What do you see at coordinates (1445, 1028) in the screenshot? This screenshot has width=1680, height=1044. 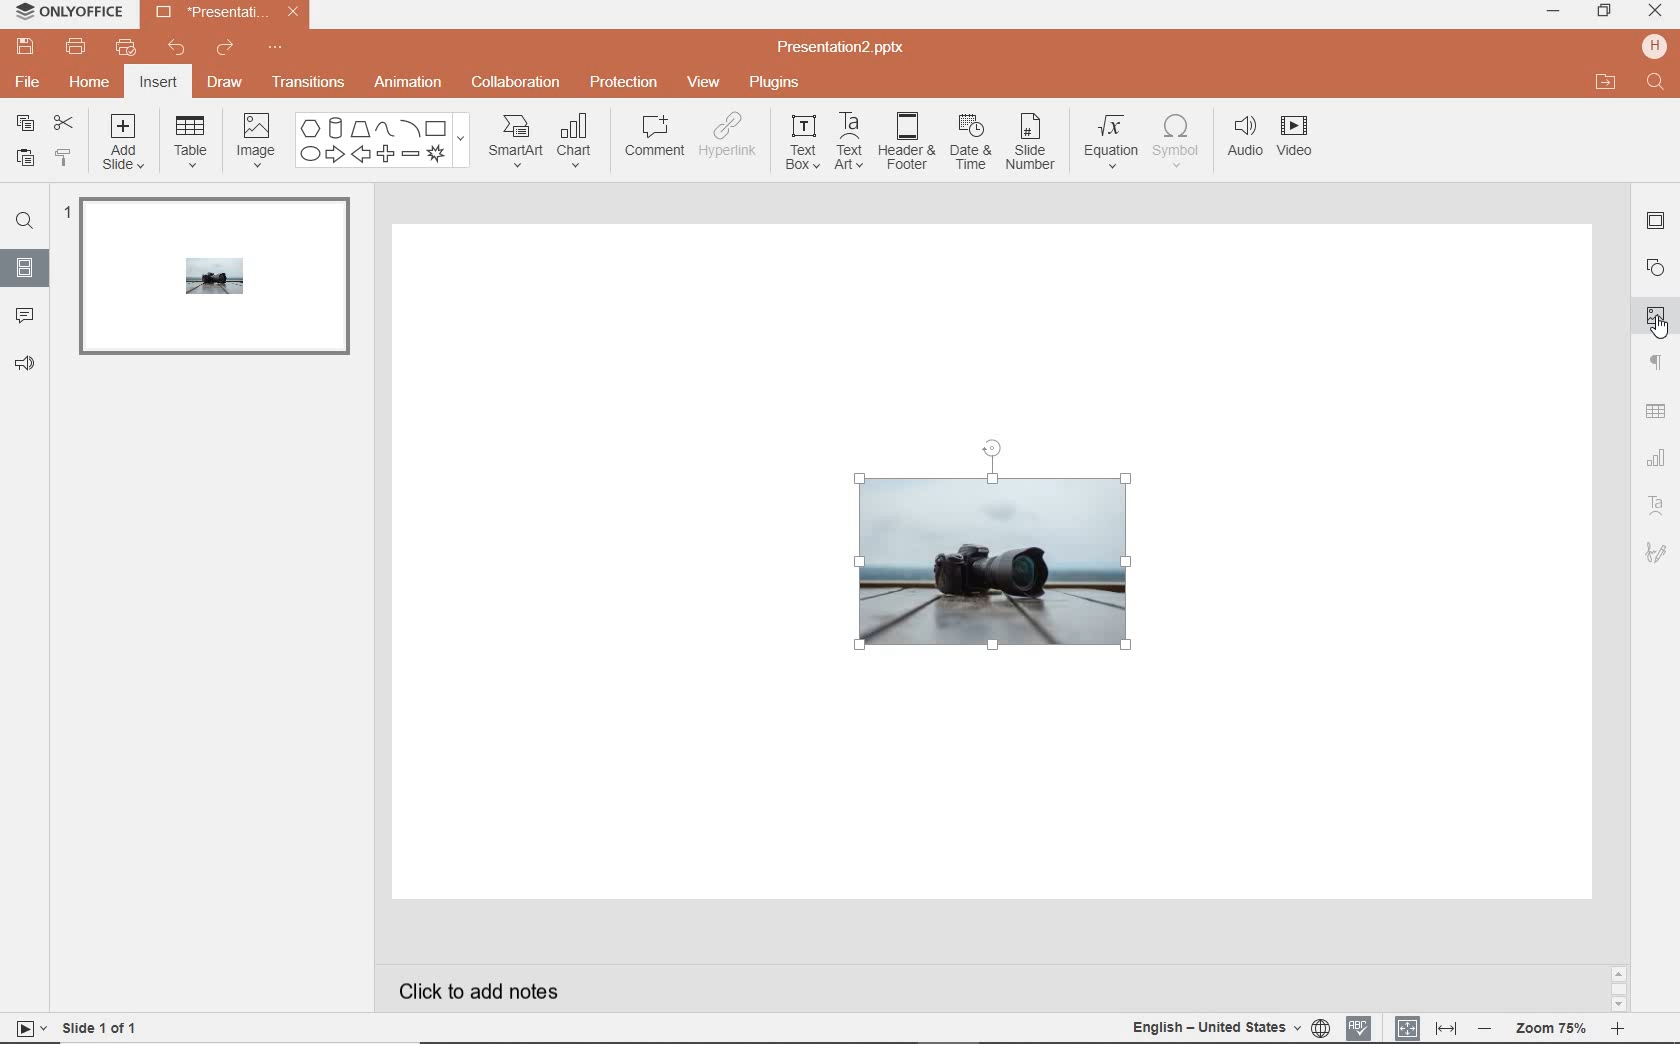 I see `fit to width` at bounding box center [1445, 1028].